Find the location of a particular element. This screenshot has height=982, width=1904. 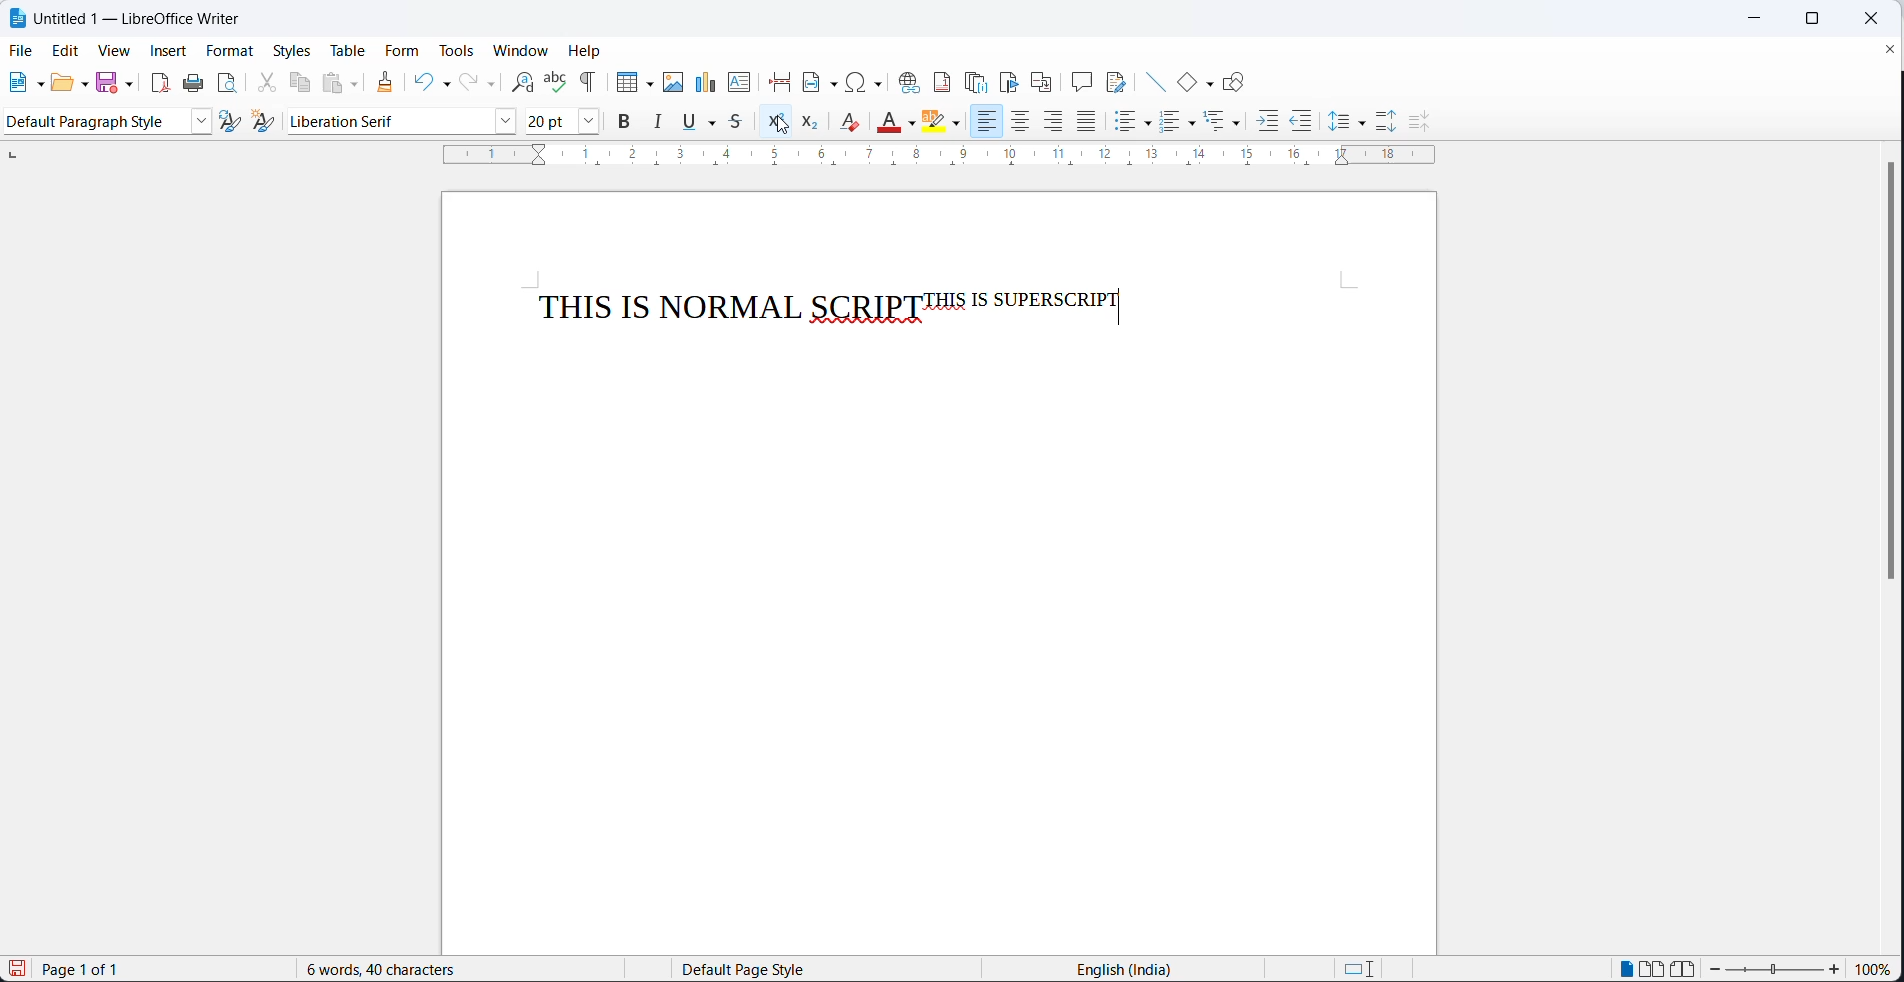

toggle ordered list options is located at coordinates (1193, 123).